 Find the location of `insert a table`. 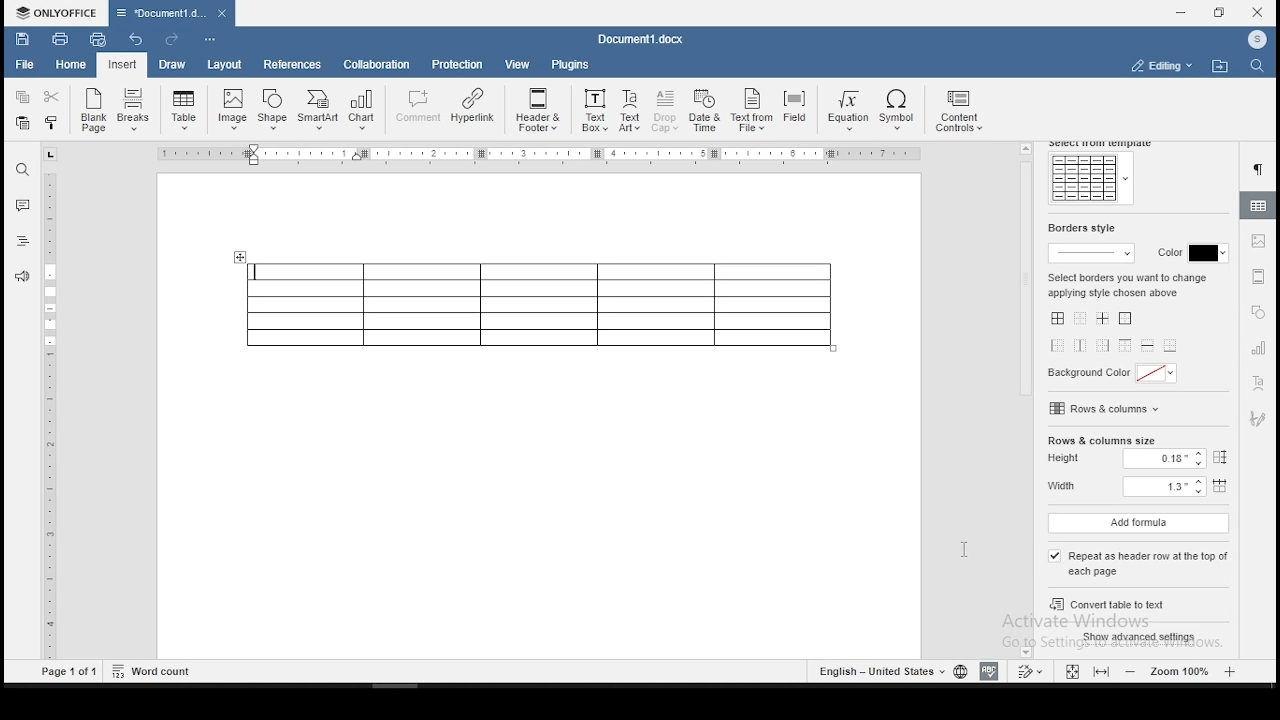

insert a table is located at coordinates (184, 110).